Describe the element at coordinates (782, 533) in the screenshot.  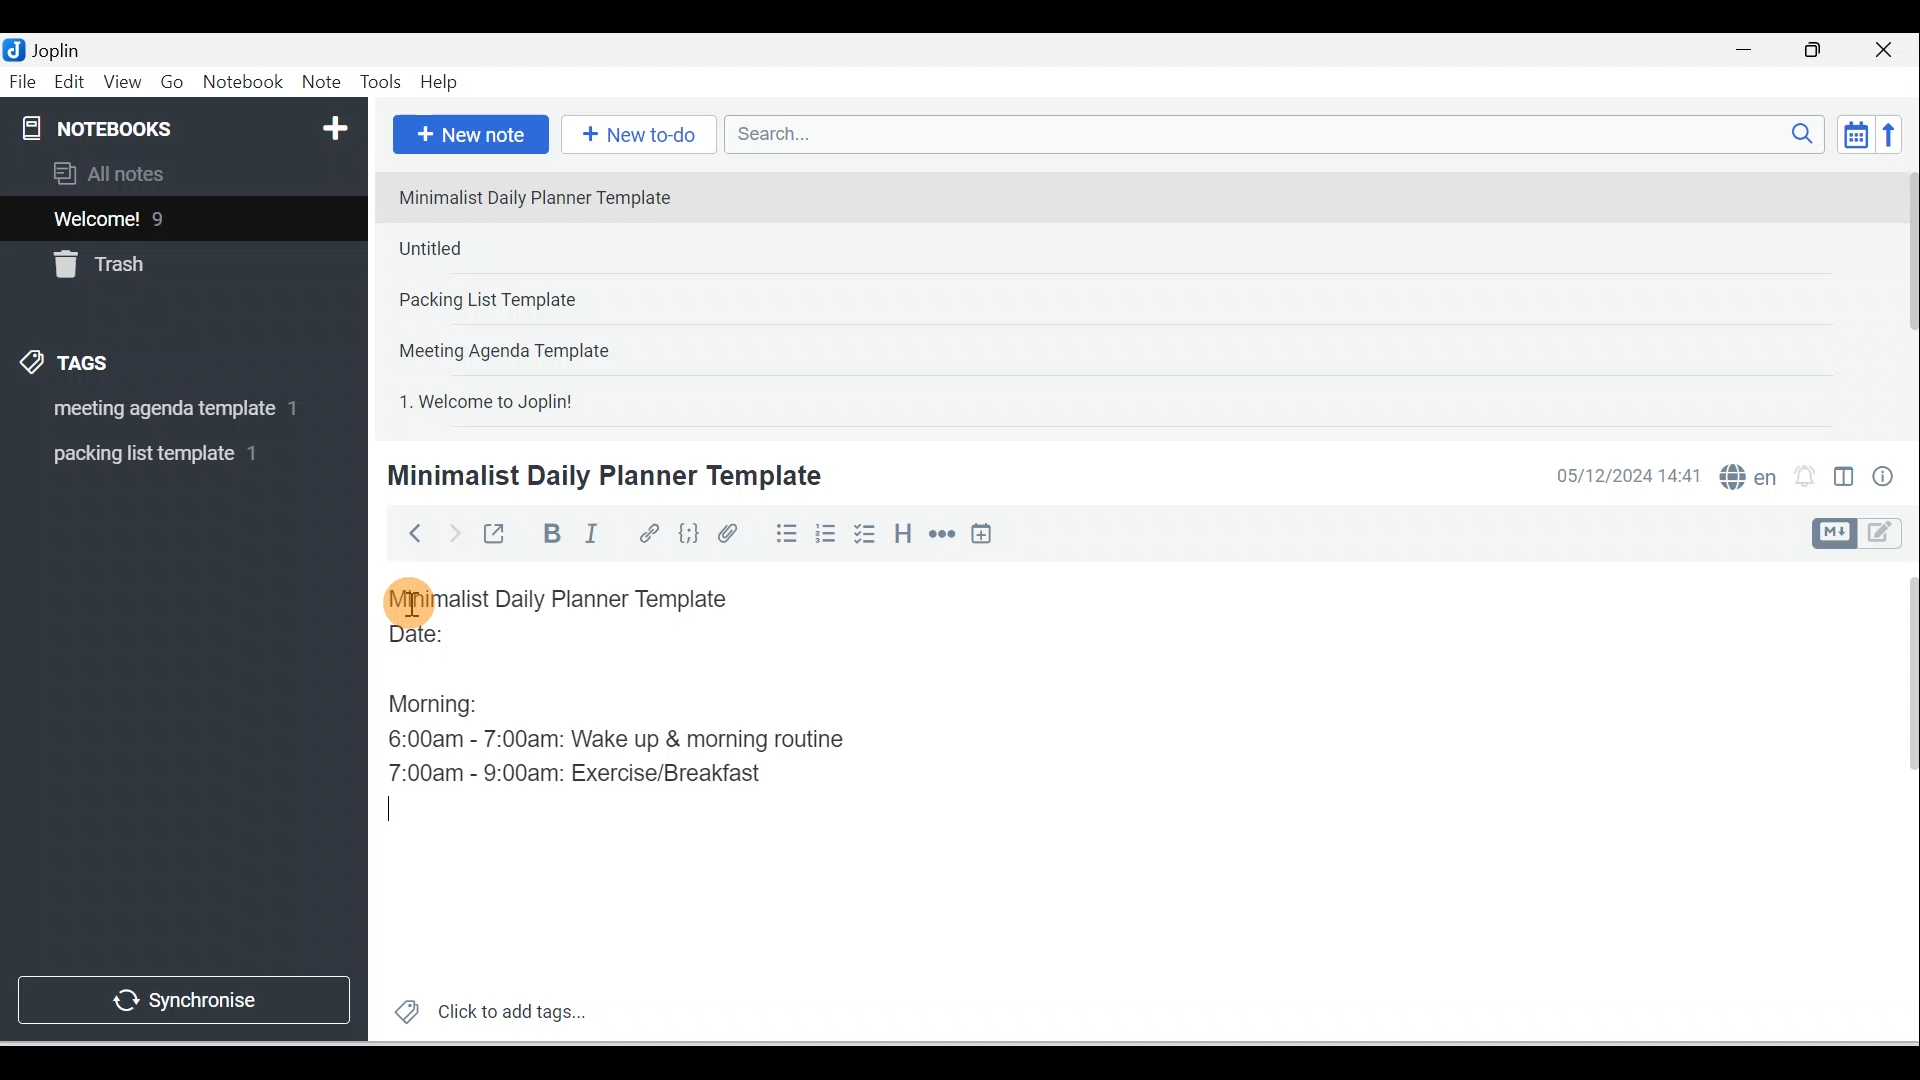
I see `Bulleted list` at that location.